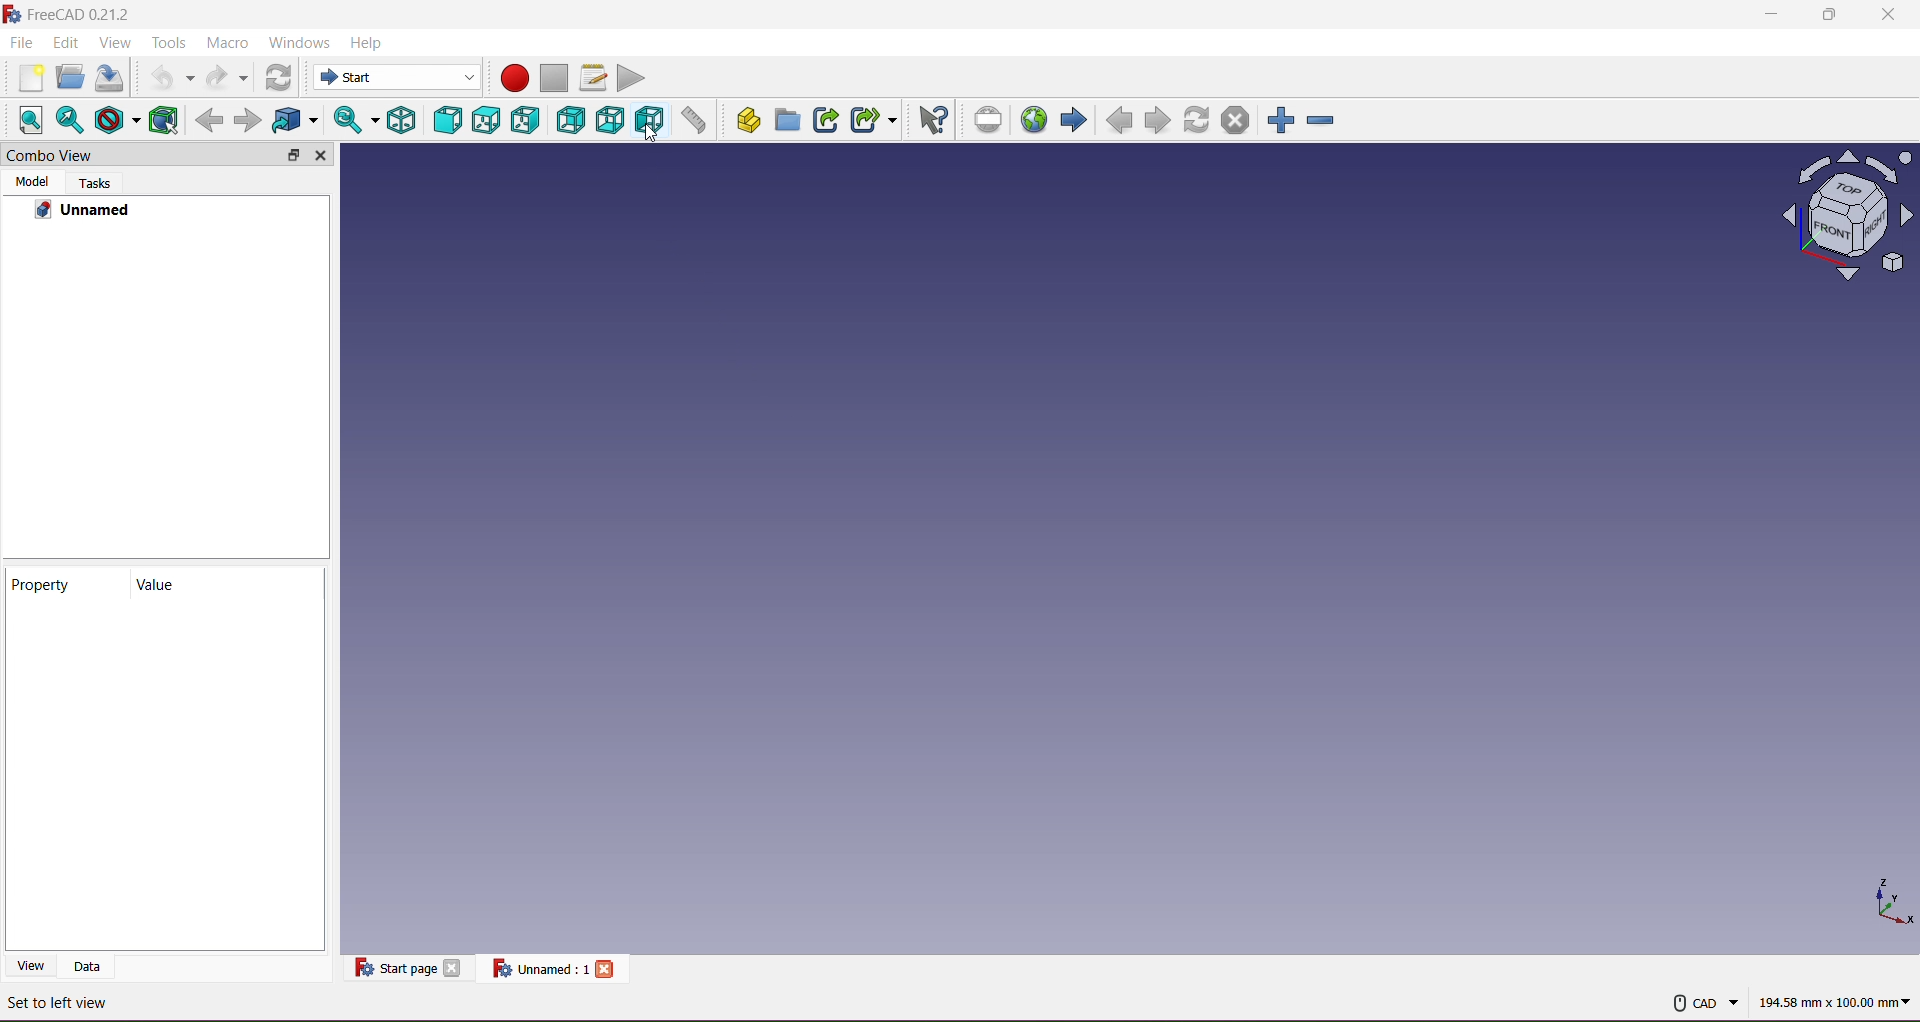 This screenshot has height=1022, width=1920. What do you see at coordinates (295, 120) in the screenshot?
I see `Selection Filter` at bounding box center [295, 120].